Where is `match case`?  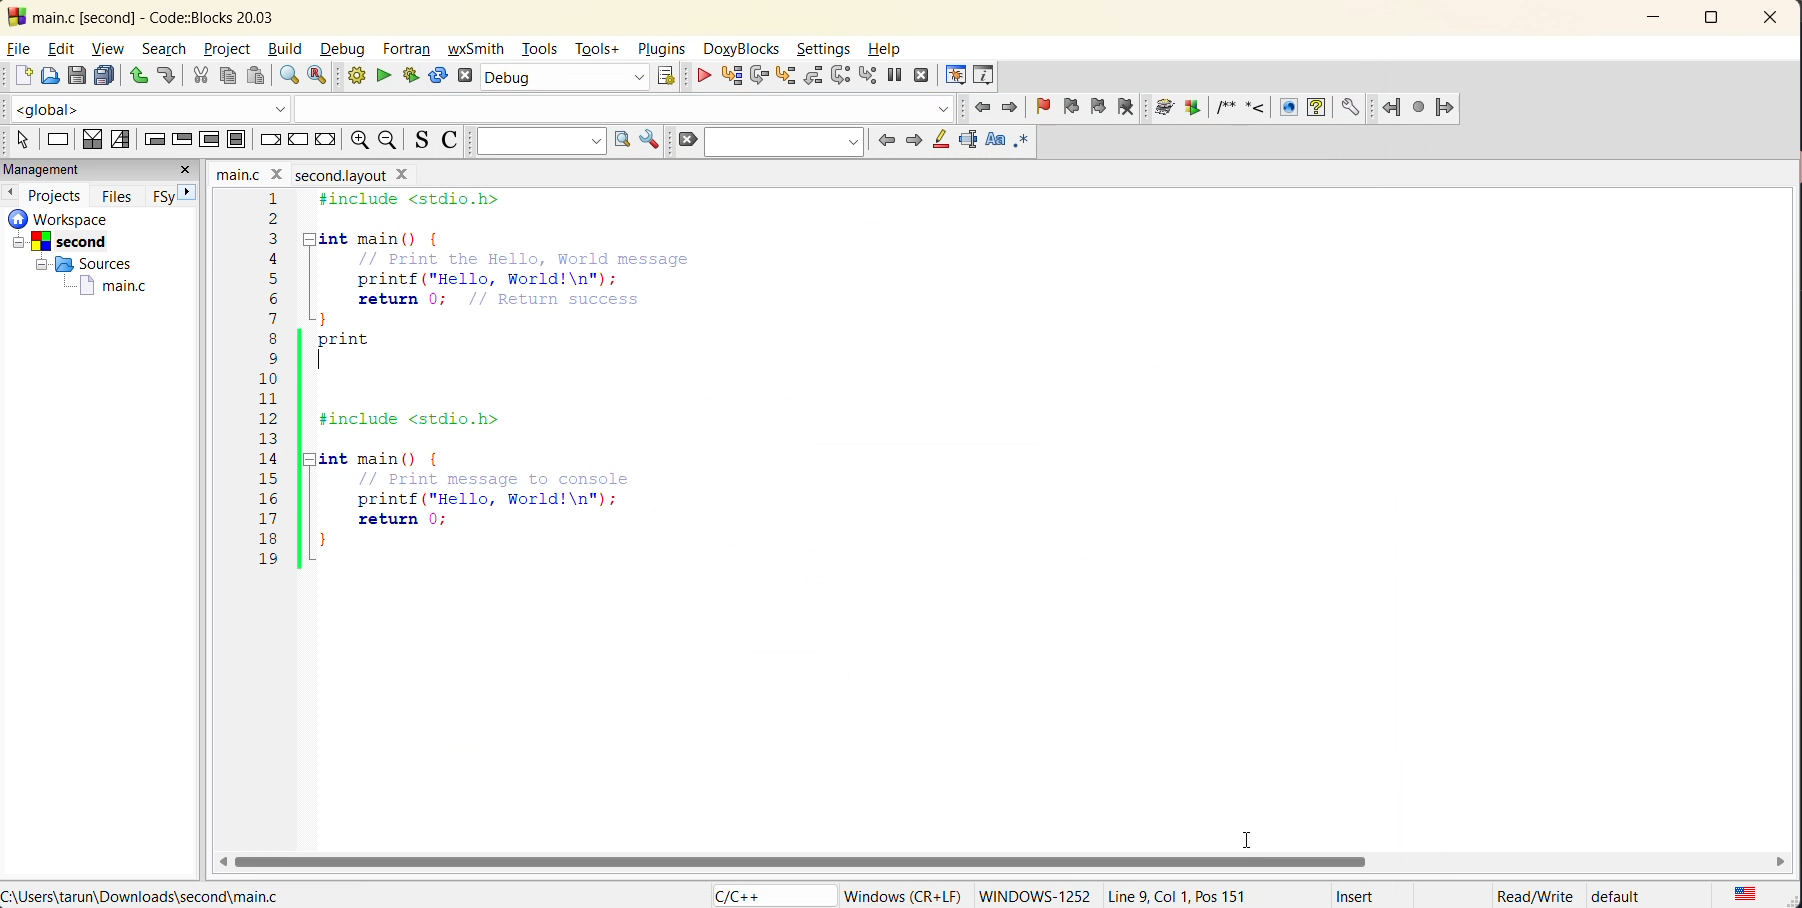
match case is located at coordinates (996, 138).